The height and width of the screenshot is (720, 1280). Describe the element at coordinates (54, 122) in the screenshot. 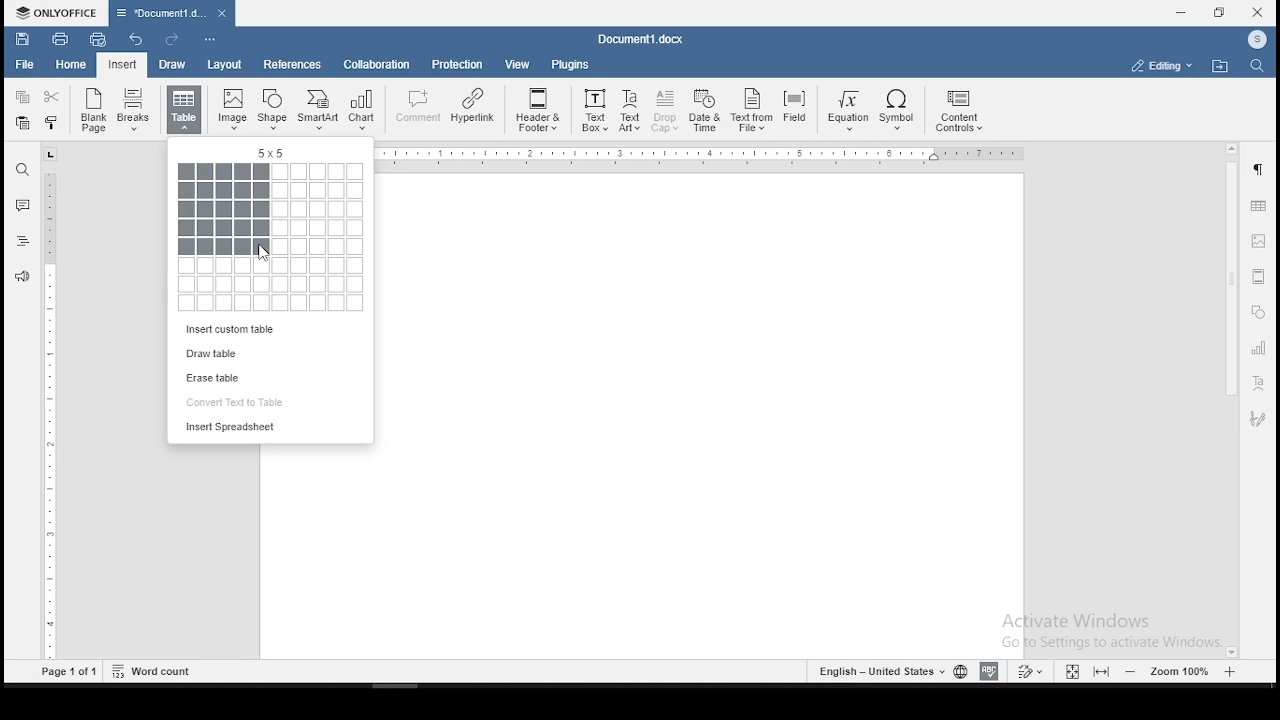

I see `copy formatting` at that location.